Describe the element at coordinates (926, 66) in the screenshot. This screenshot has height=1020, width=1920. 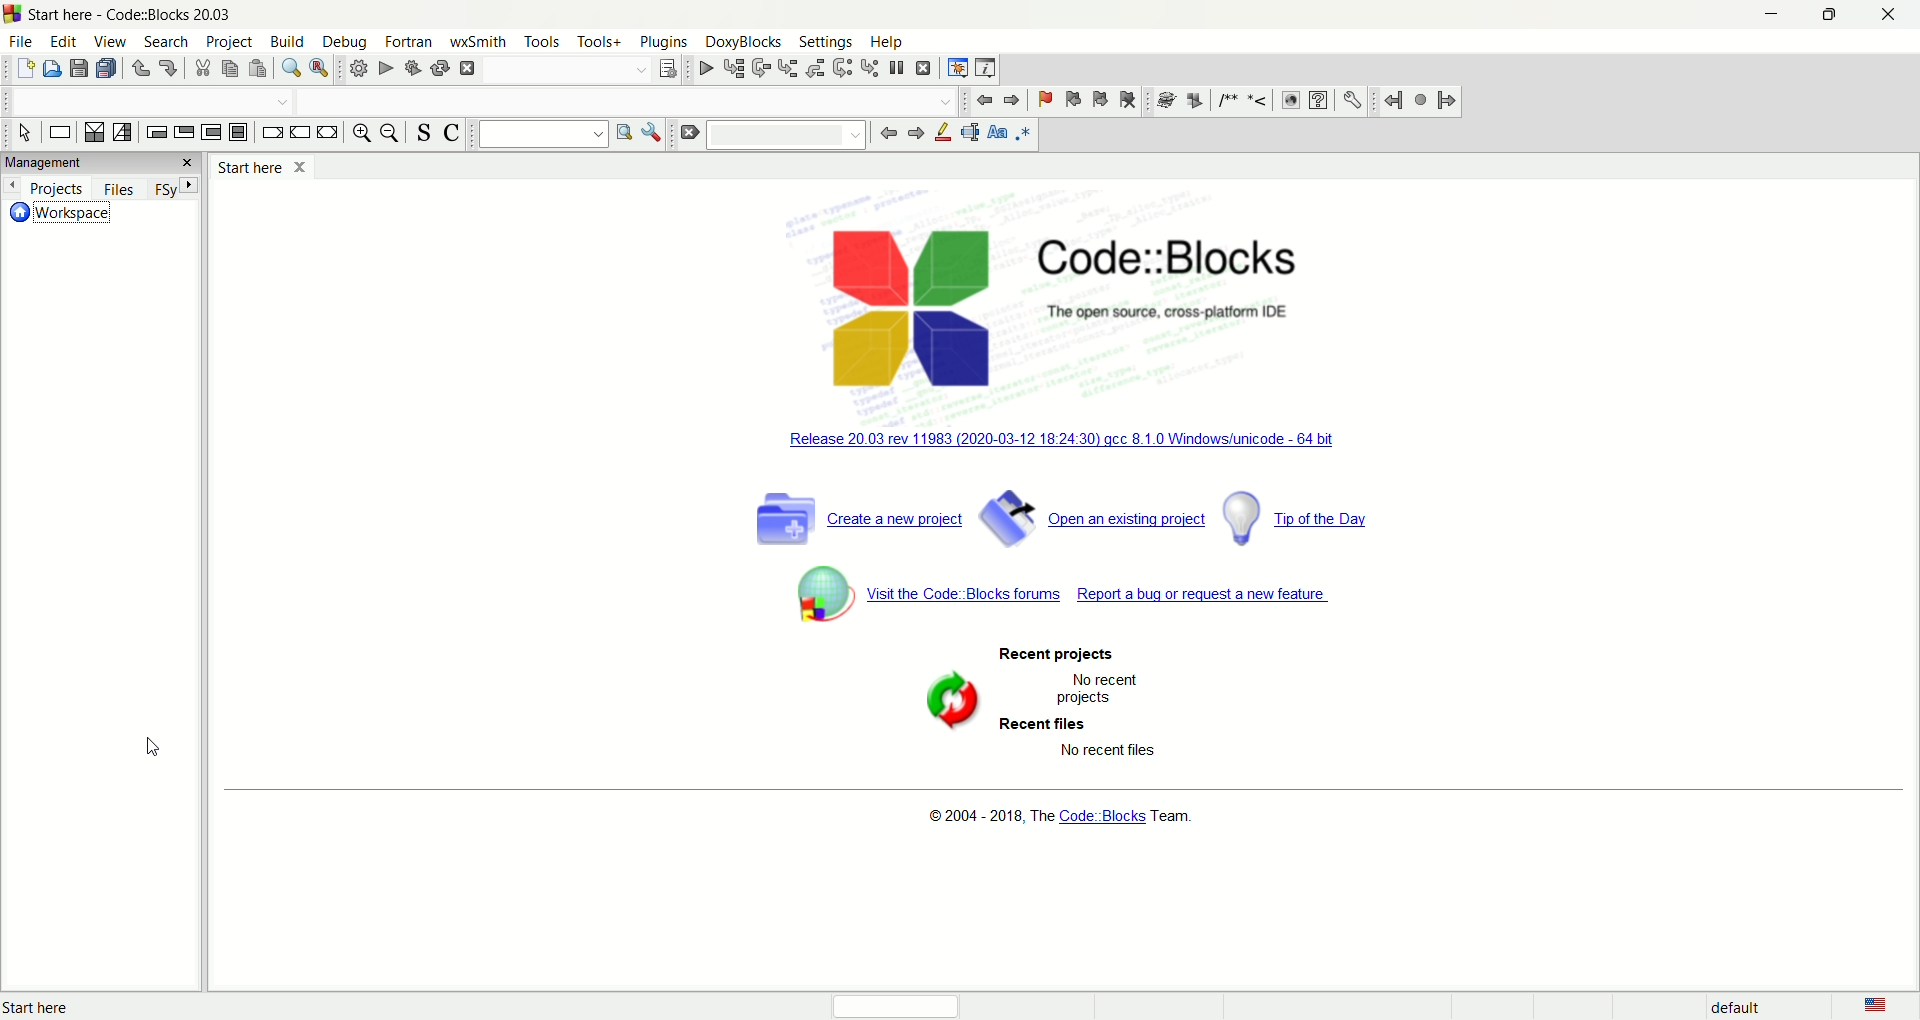
I see `stop debugger` at that location.